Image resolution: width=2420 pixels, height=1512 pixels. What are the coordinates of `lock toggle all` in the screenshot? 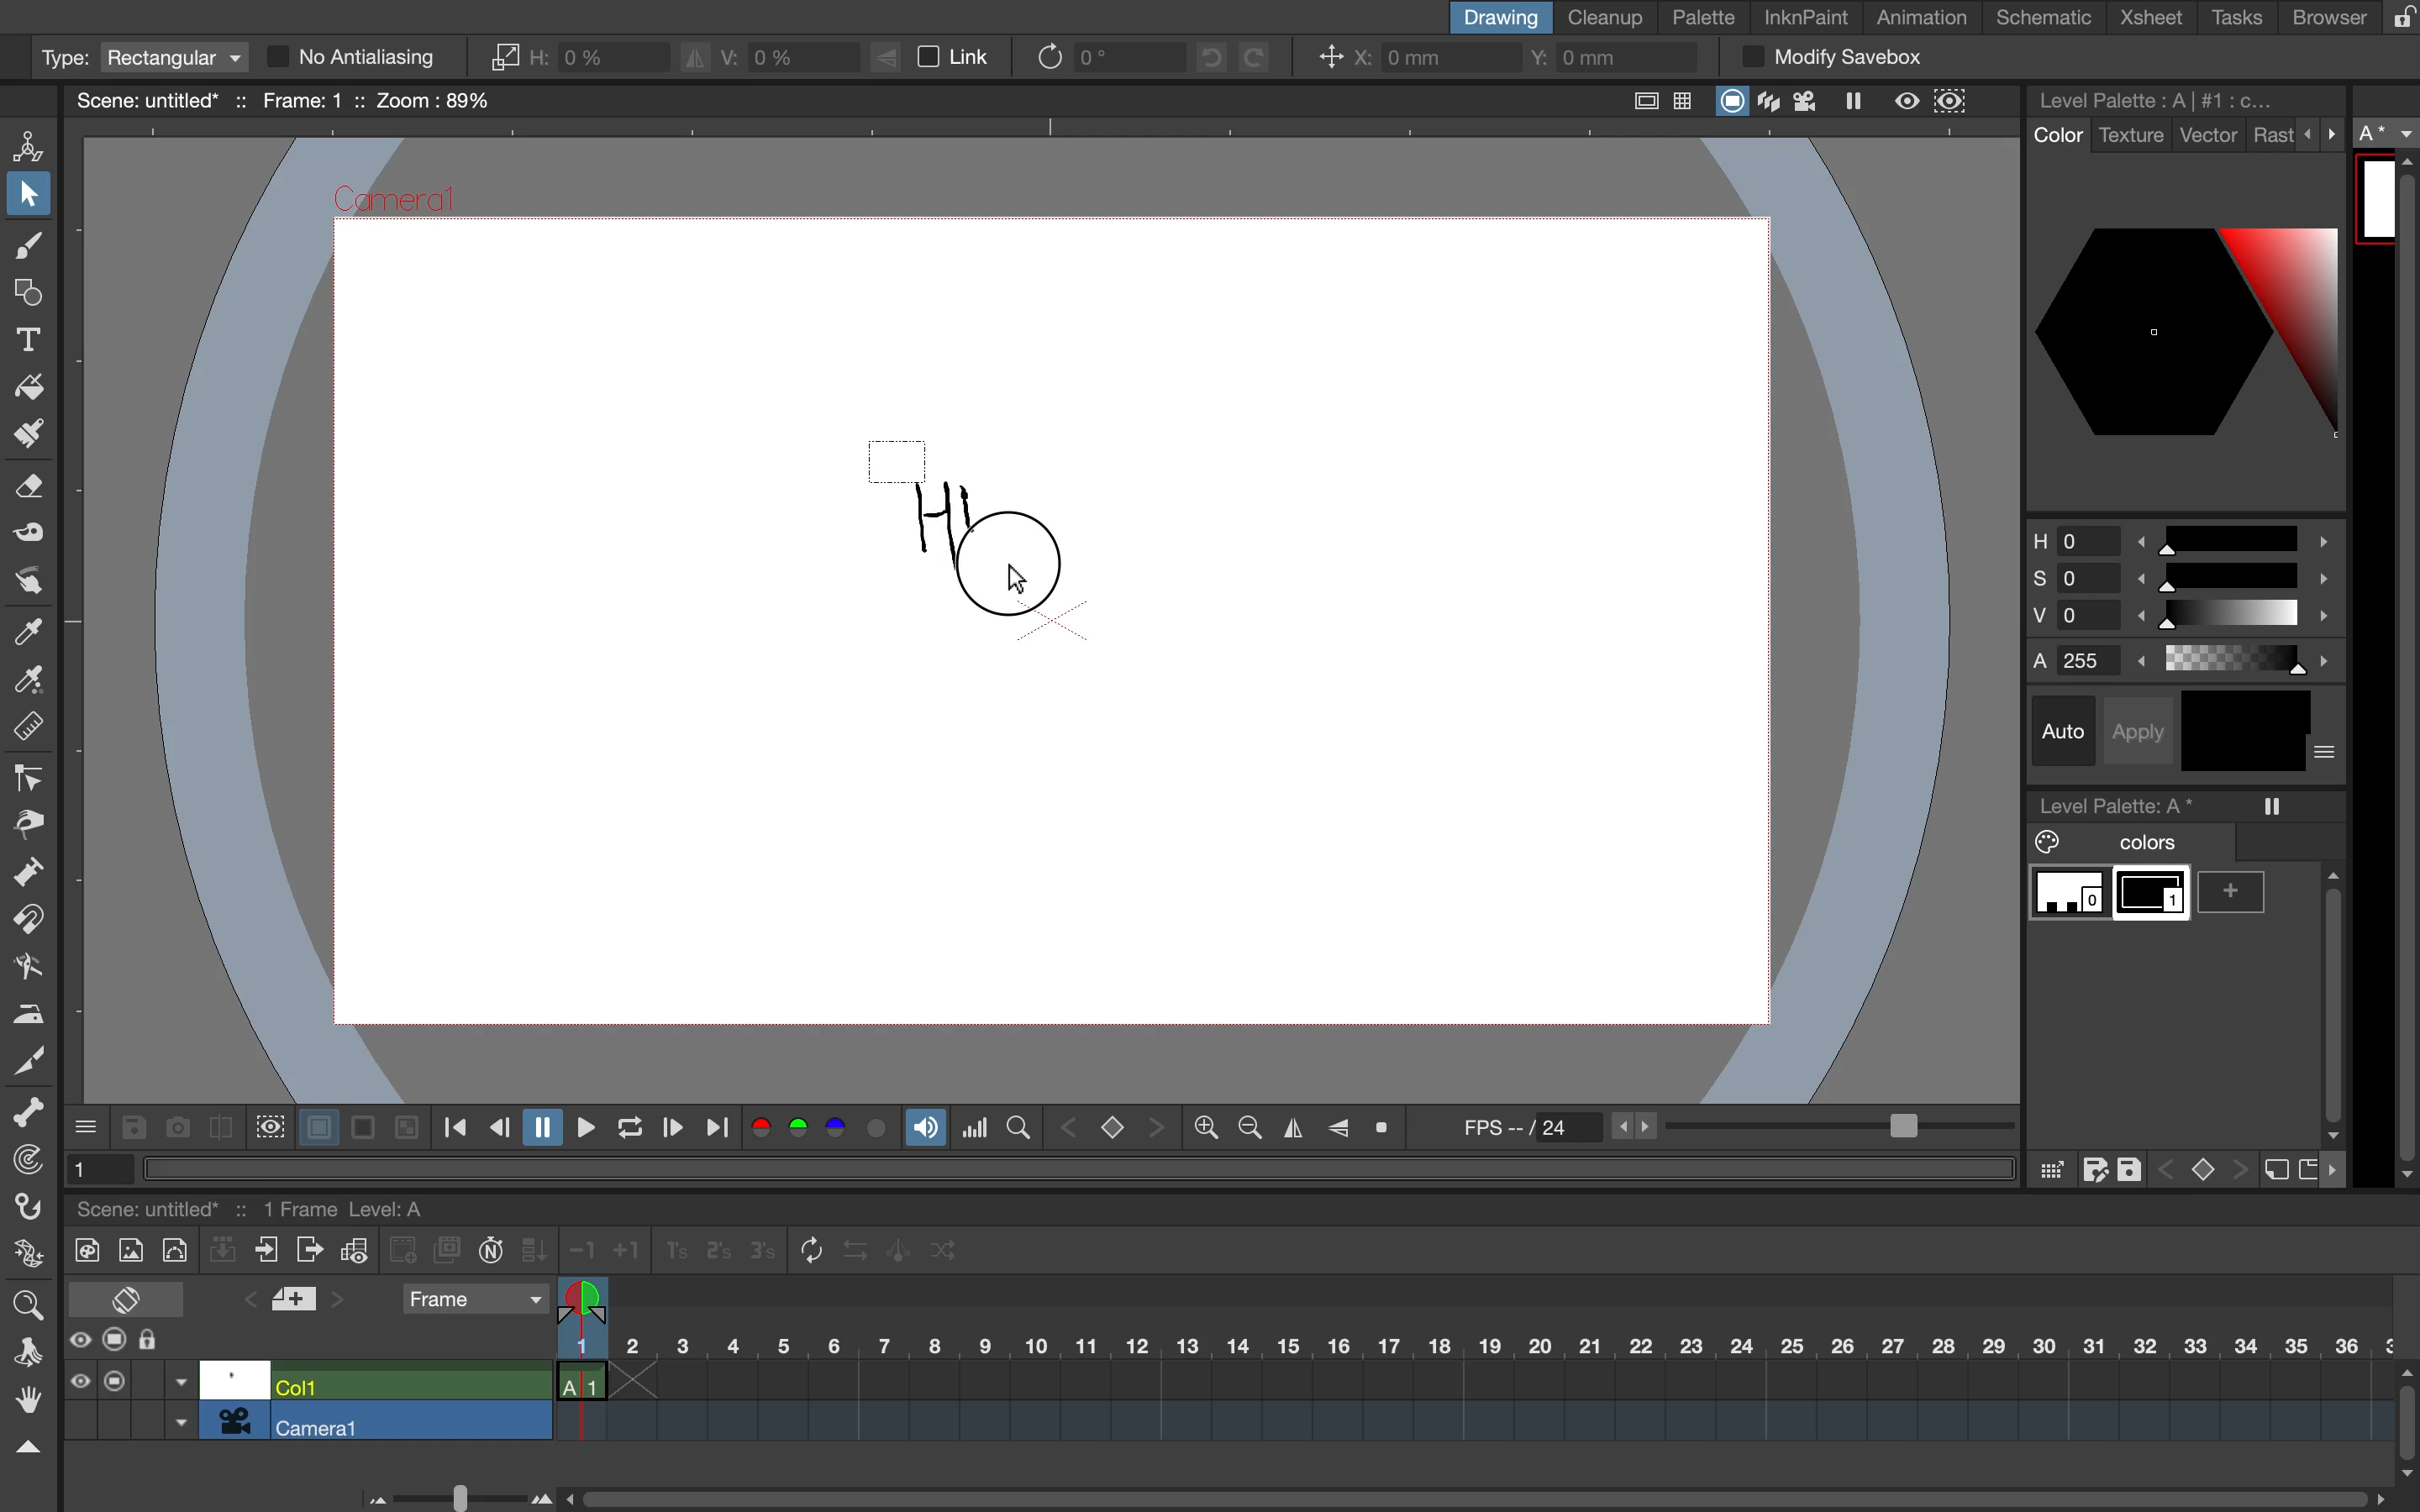 It's located at (167, 1341).